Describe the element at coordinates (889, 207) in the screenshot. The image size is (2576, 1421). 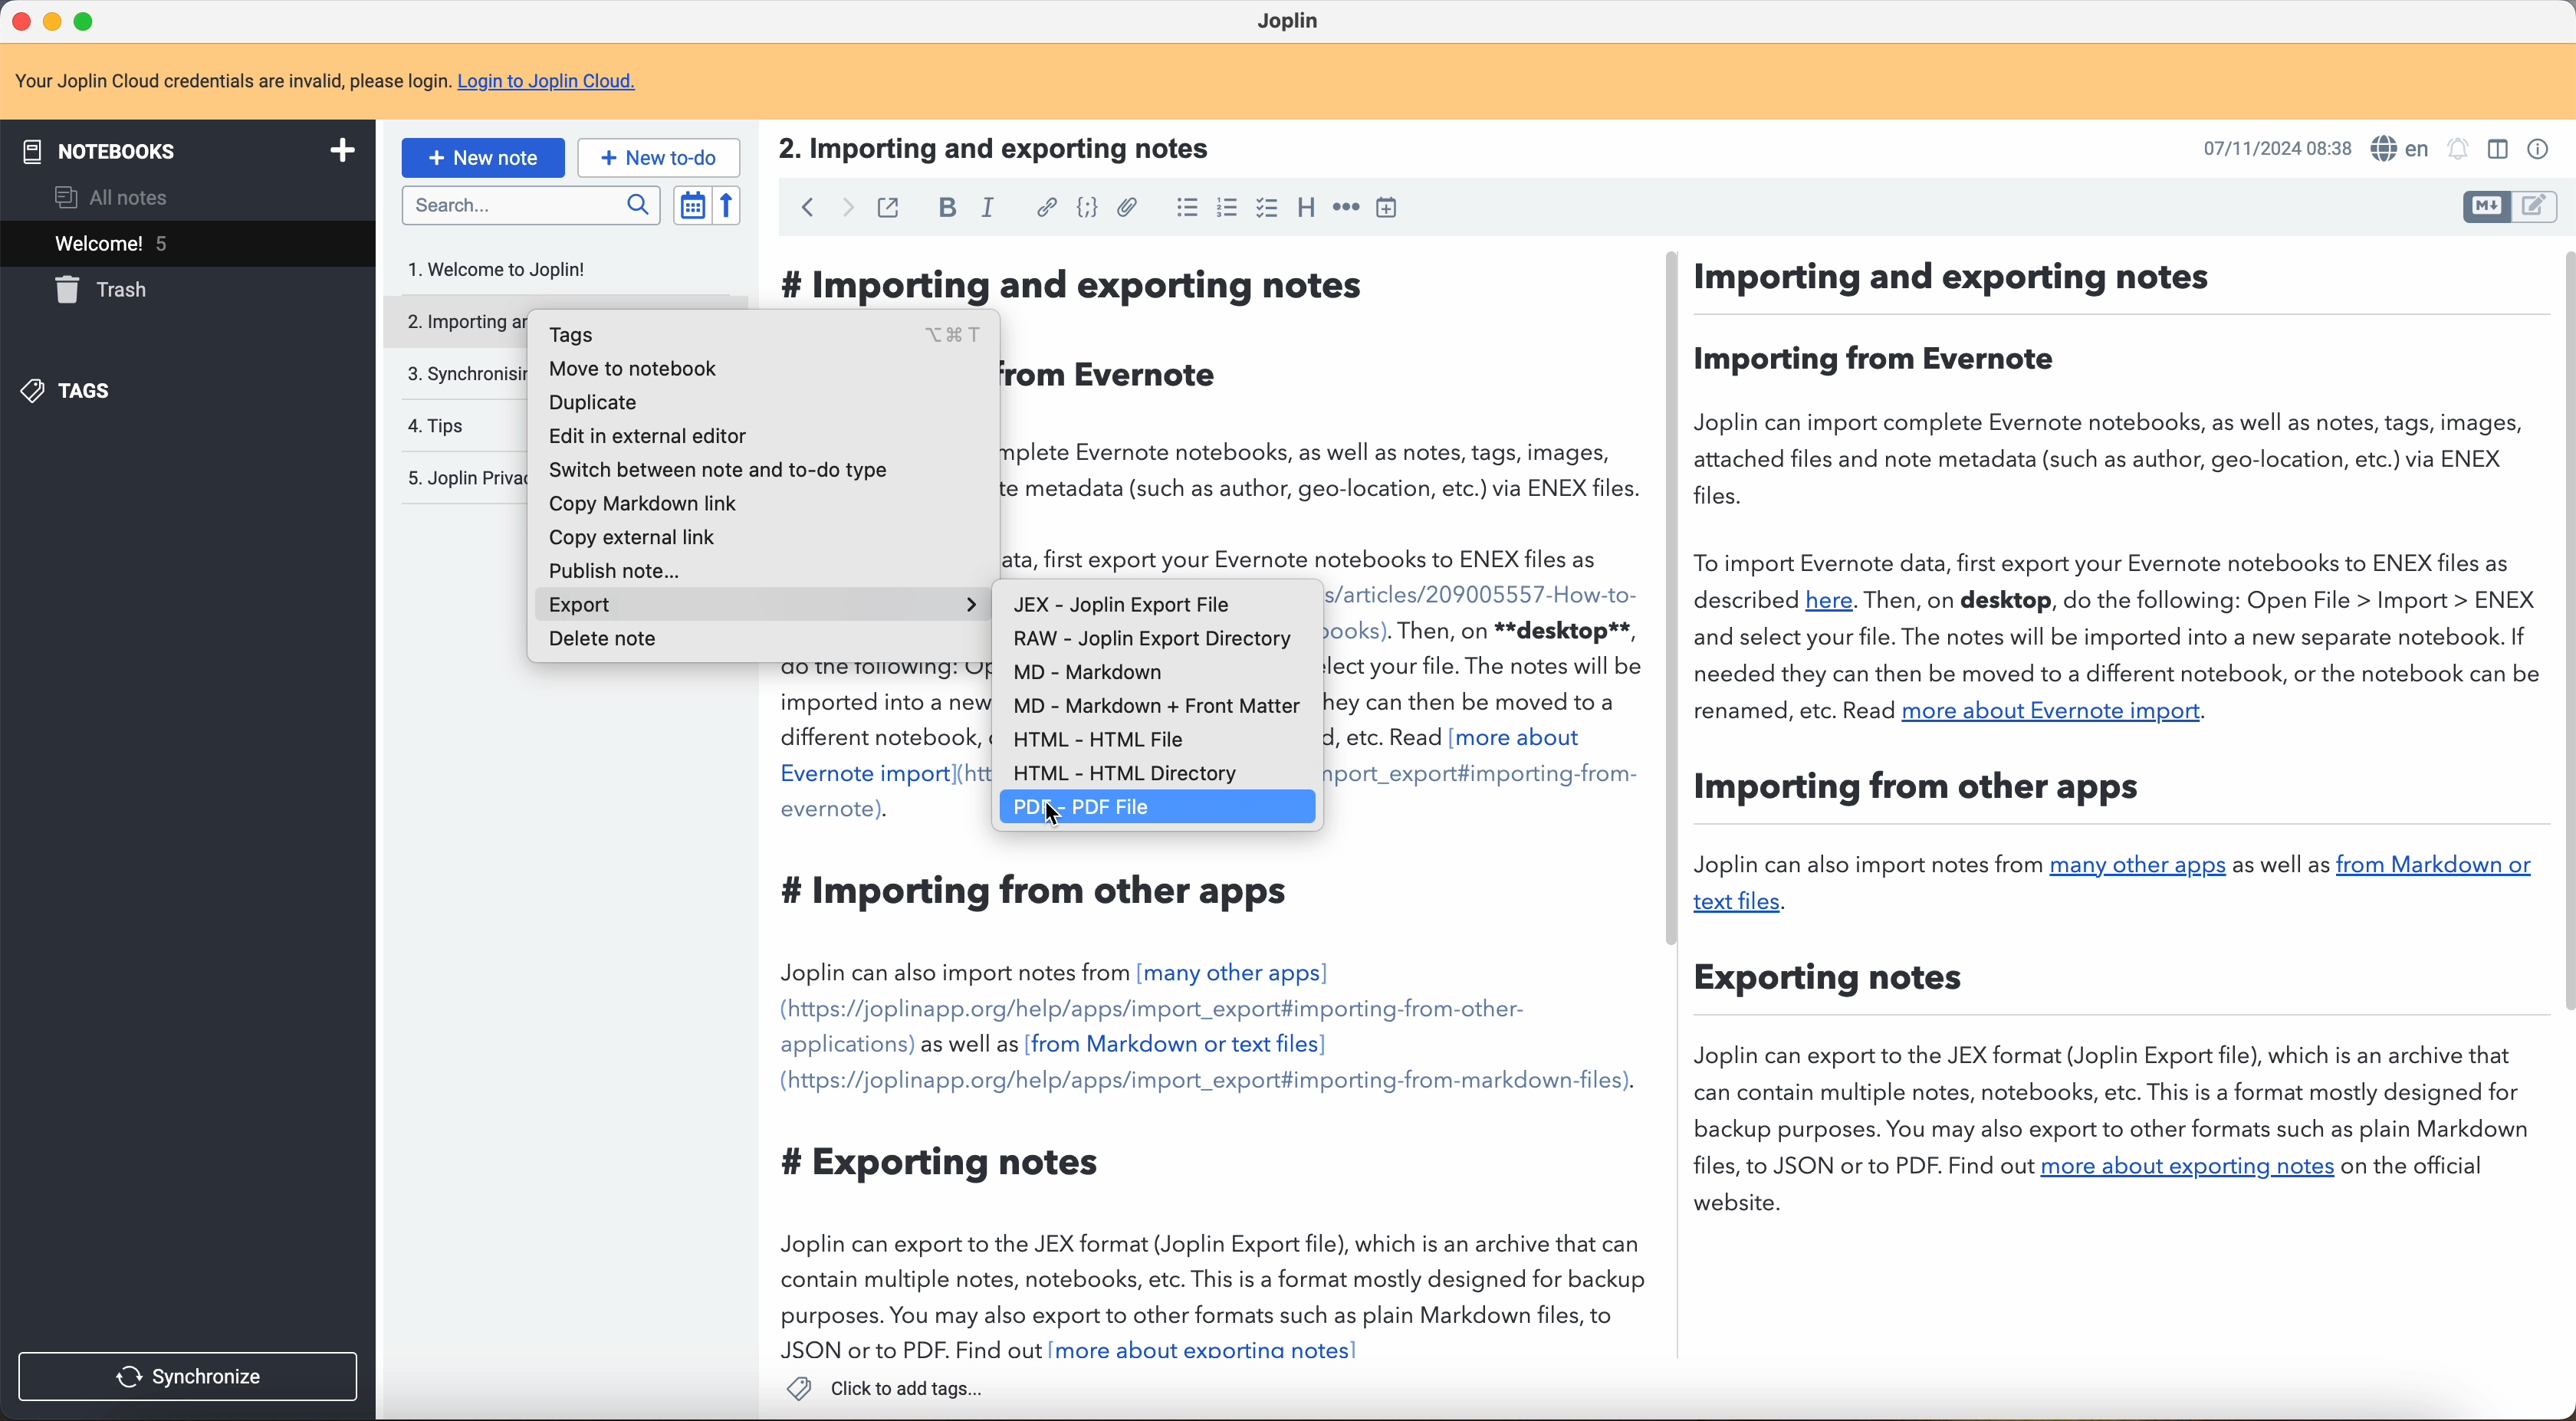
I see `toggle external editing` at that location.